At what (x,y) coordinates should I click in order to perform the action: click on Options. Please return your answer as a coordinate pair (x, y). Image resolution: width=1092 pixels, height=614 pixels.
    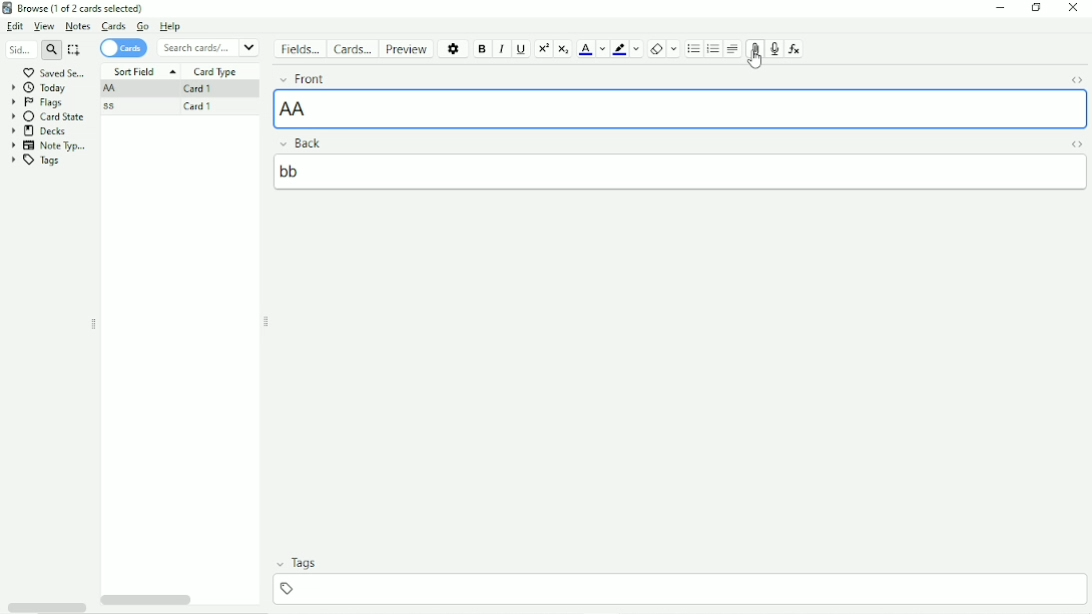
    Looking at the image, I should click on (455, 50).